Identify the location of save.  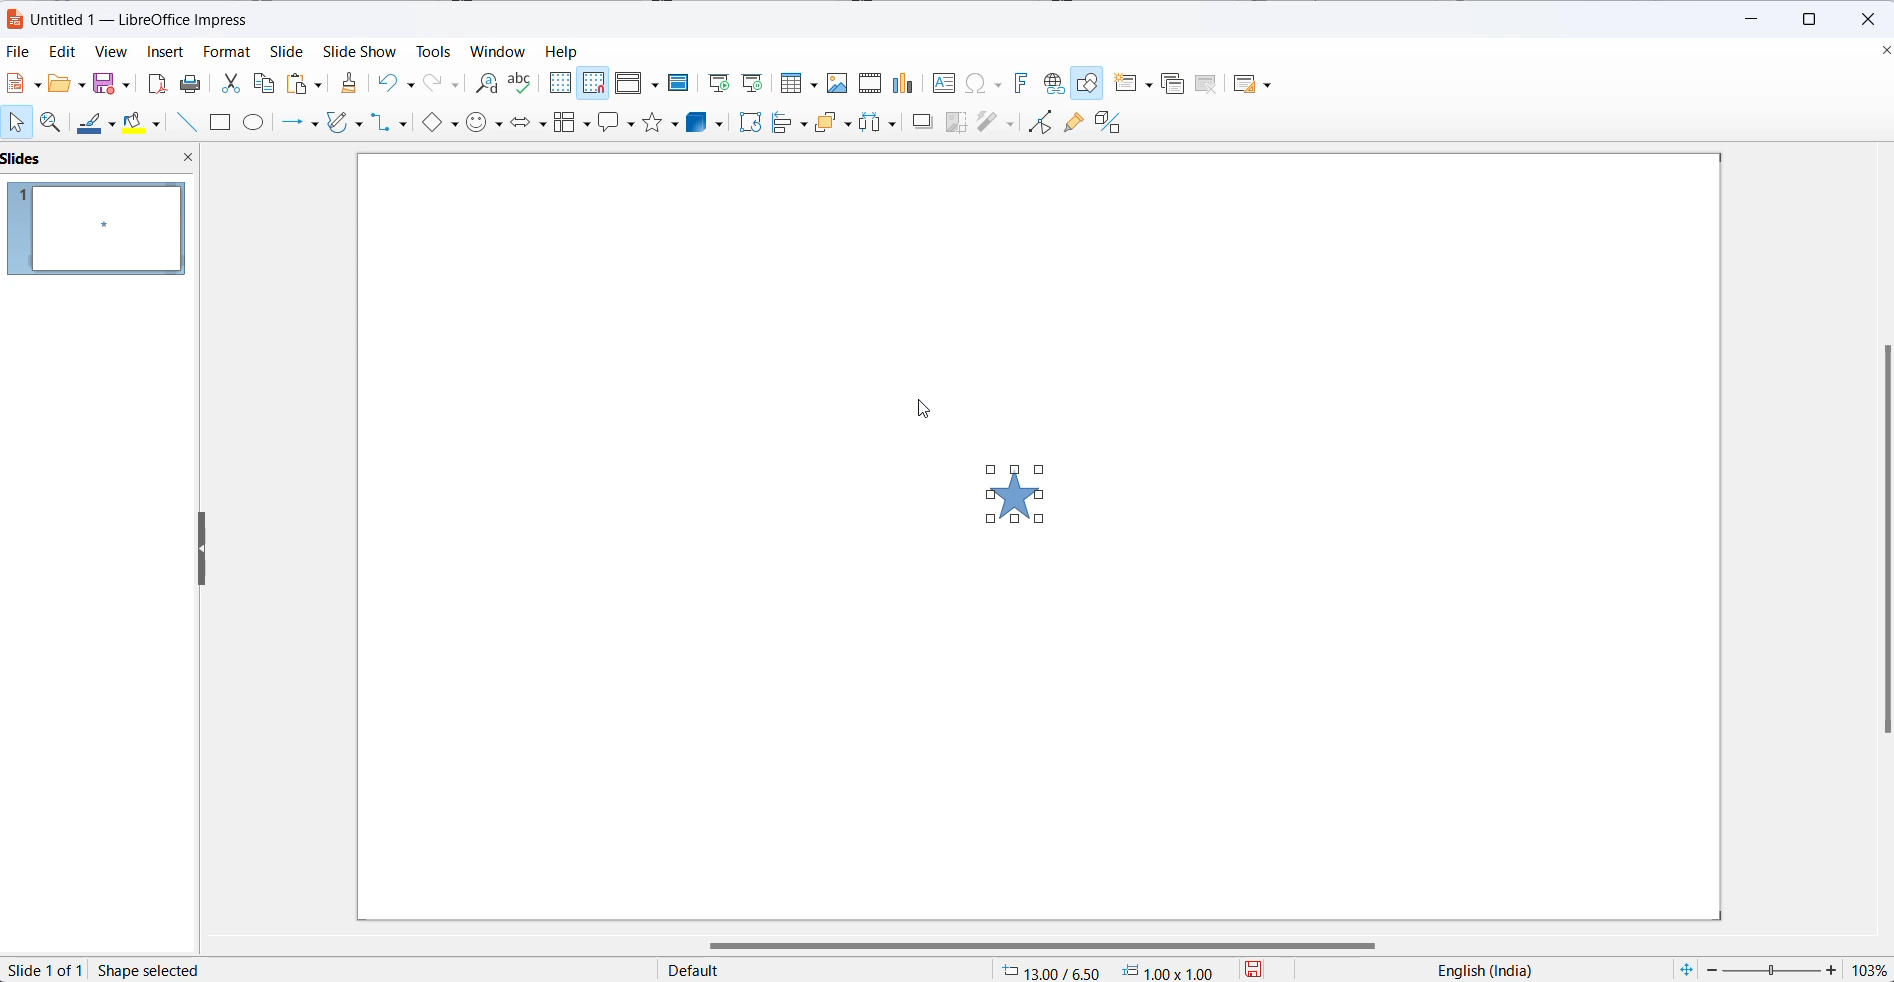
(112, 83).